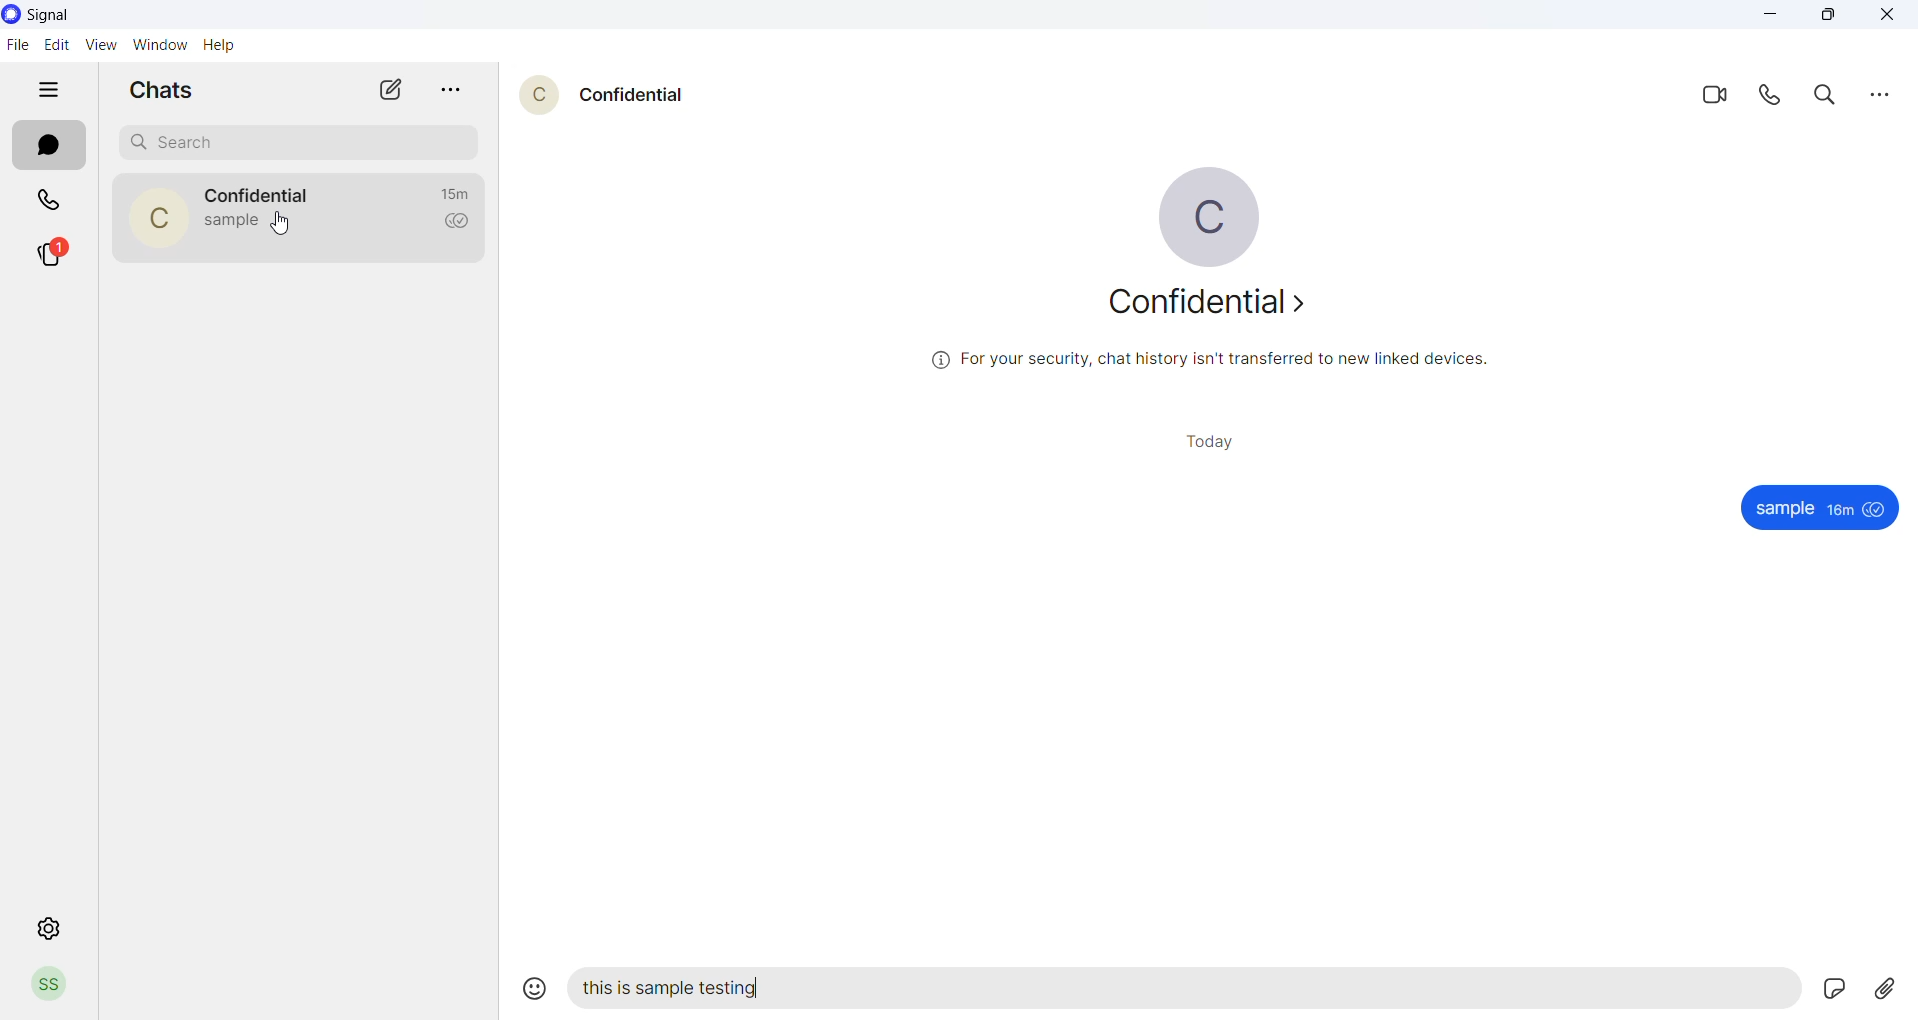  Describe the element at coordinates (51, 91) in the screenshot. I see `hide tabs` at that location.